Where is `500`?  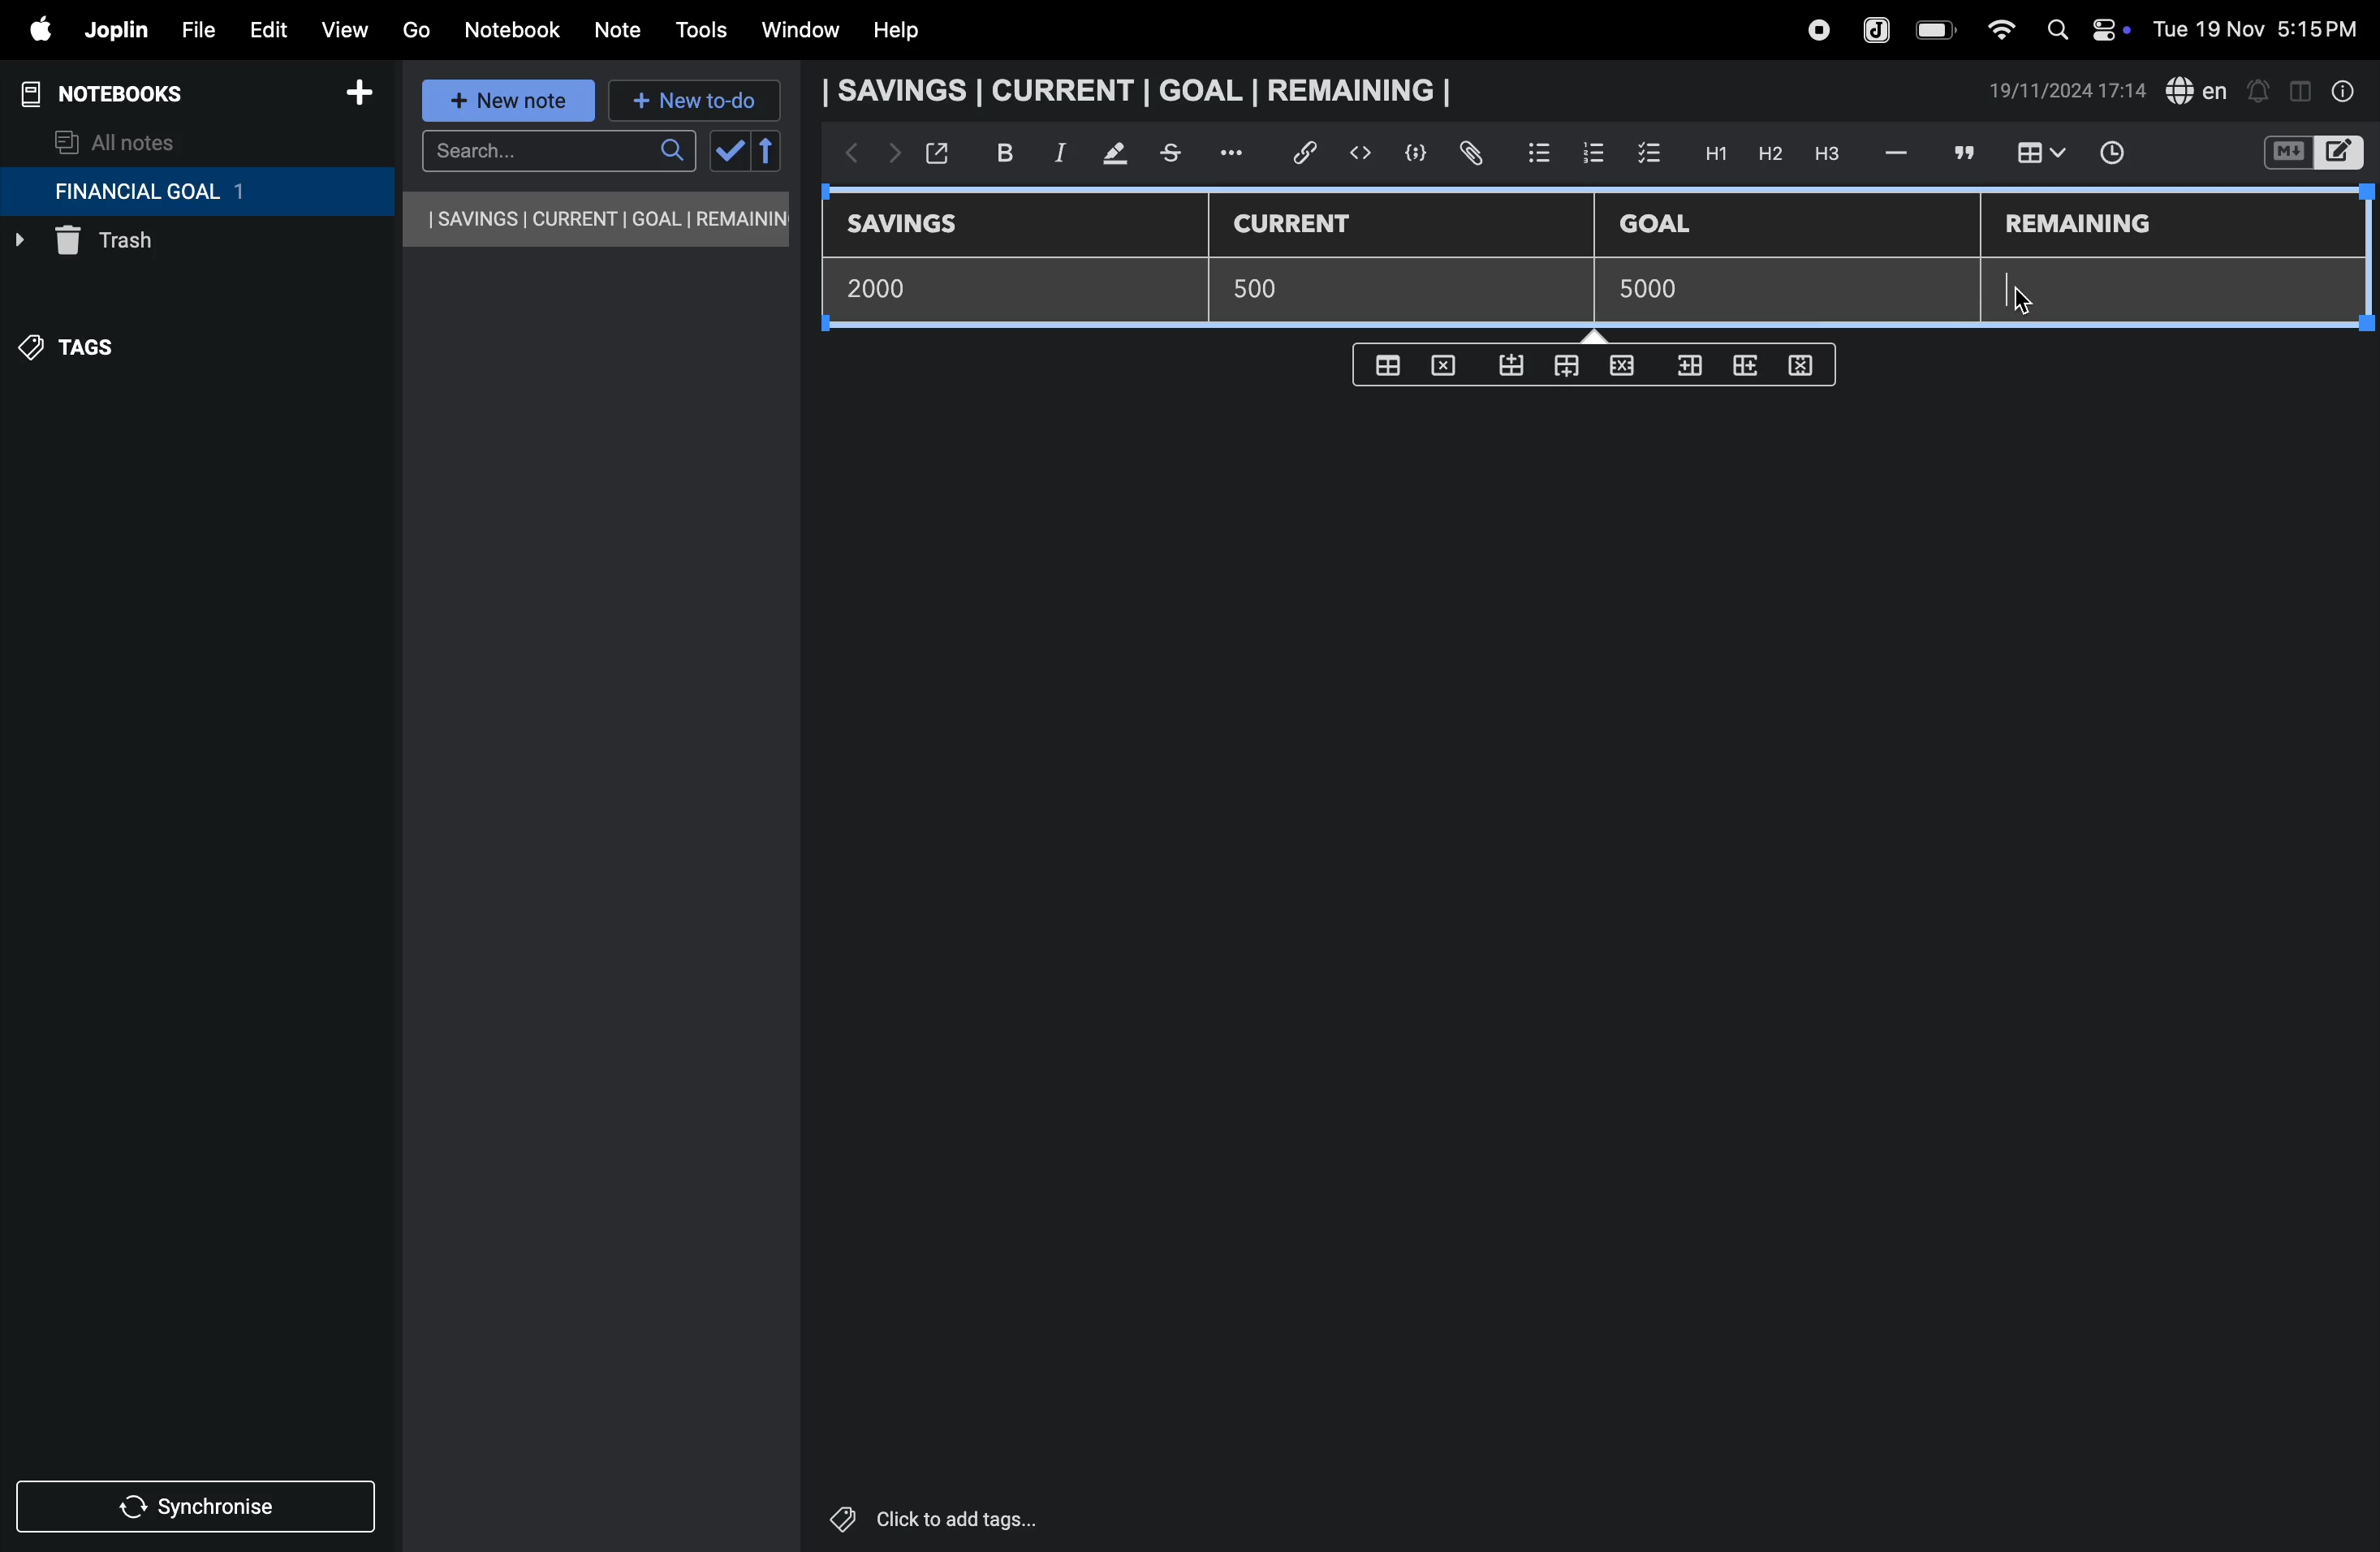
500 is located at coordinates (1268, 289).